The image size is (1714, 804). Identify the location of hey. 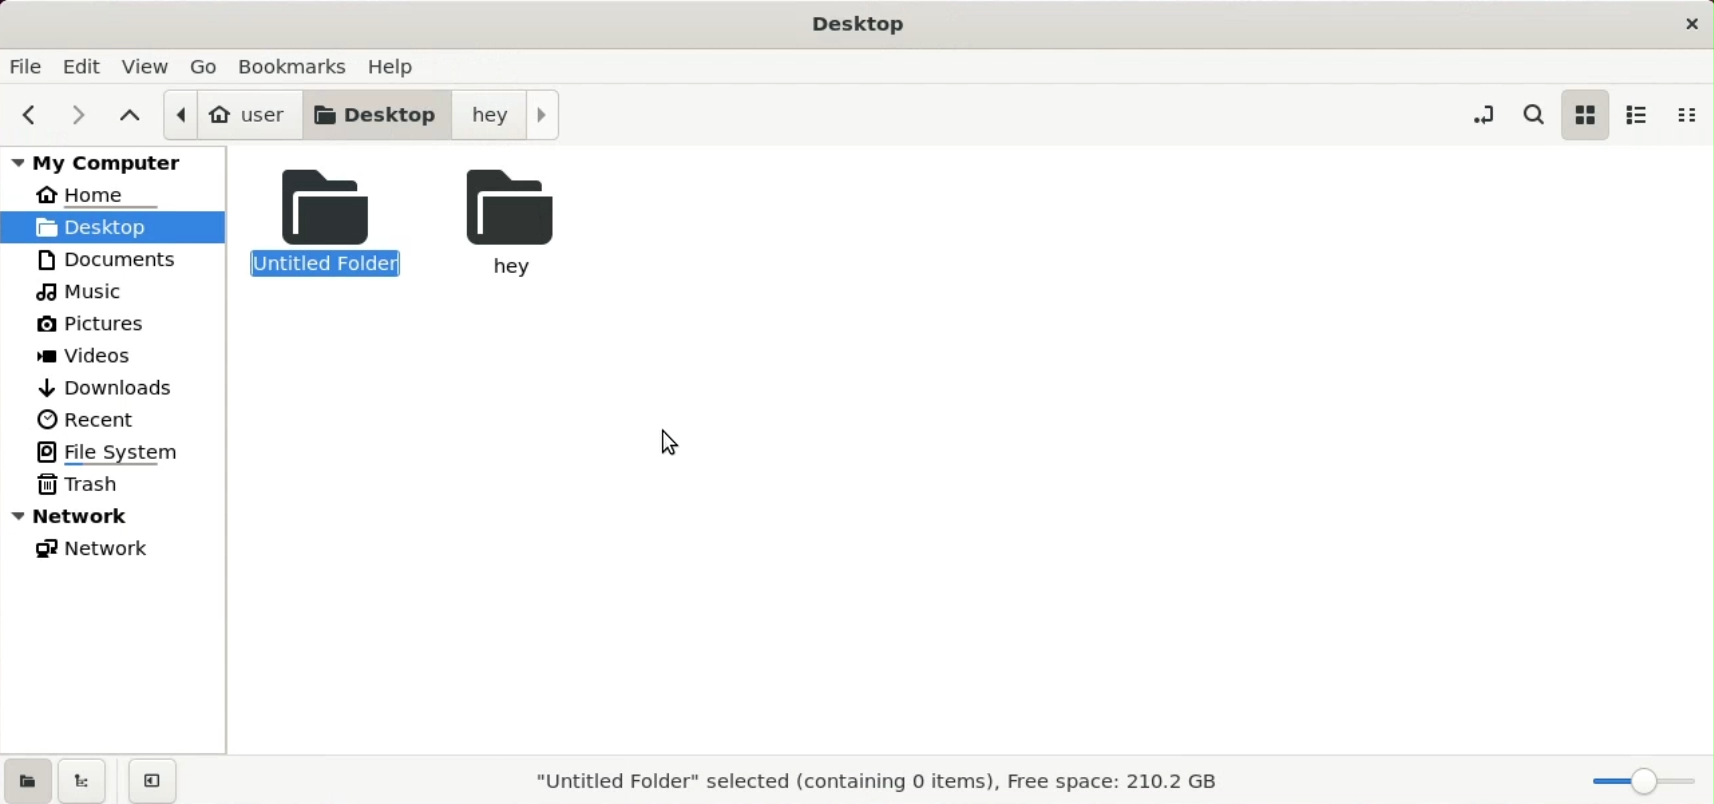
(511, 225).